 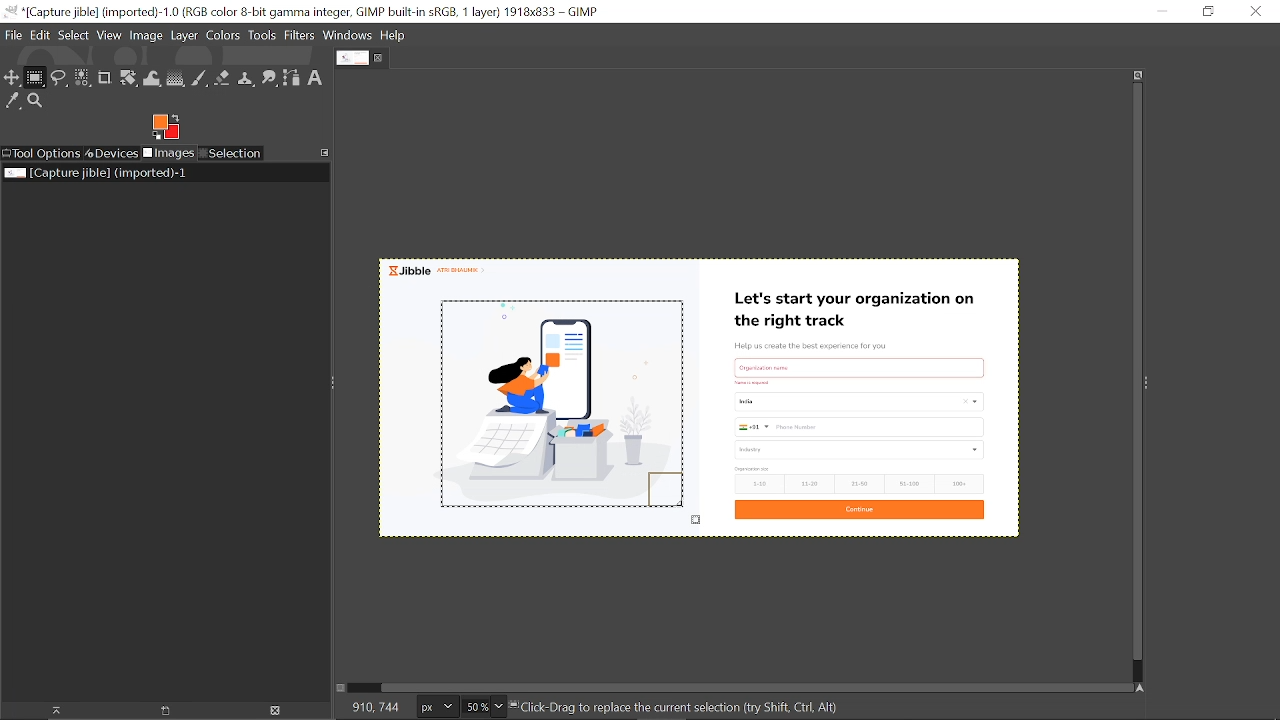 What do you see at coordinates (270, 79) in the screenshot?
I see `Smudge tool` at bounding box center [270, 79].